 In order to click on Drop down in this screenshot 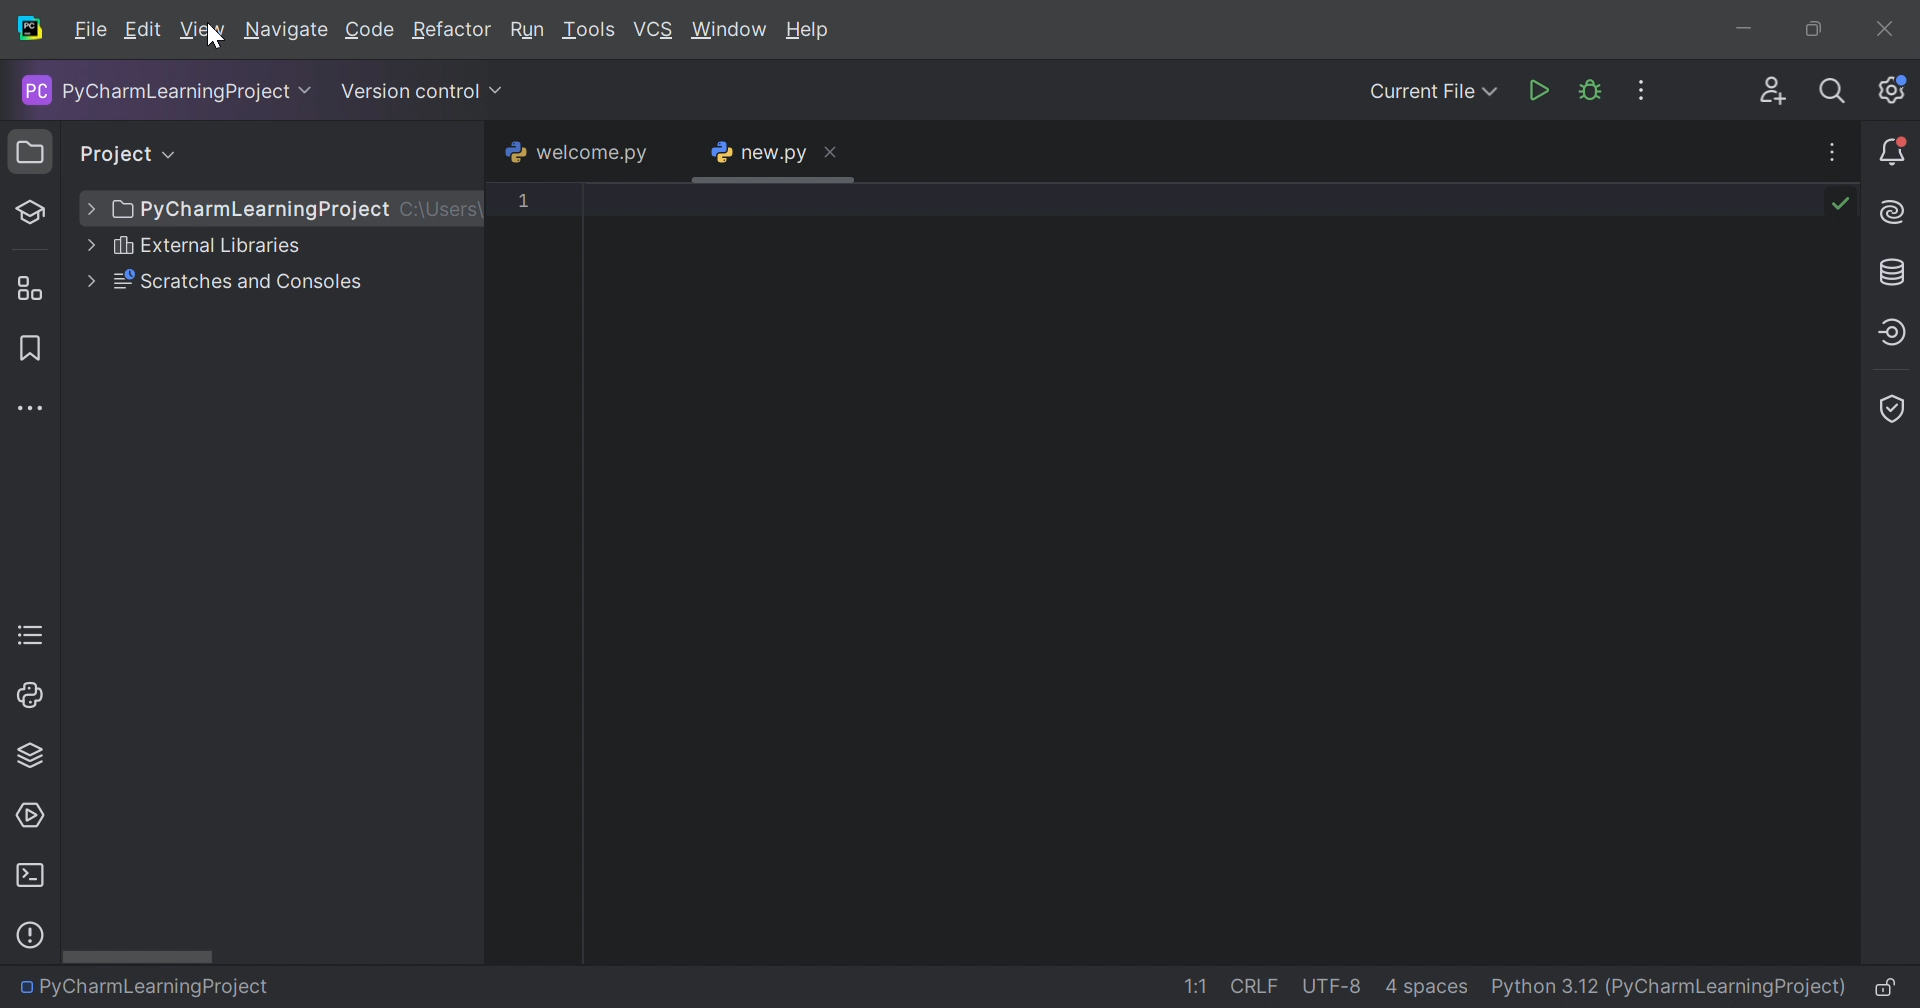, I will do `click(88, 279)`.